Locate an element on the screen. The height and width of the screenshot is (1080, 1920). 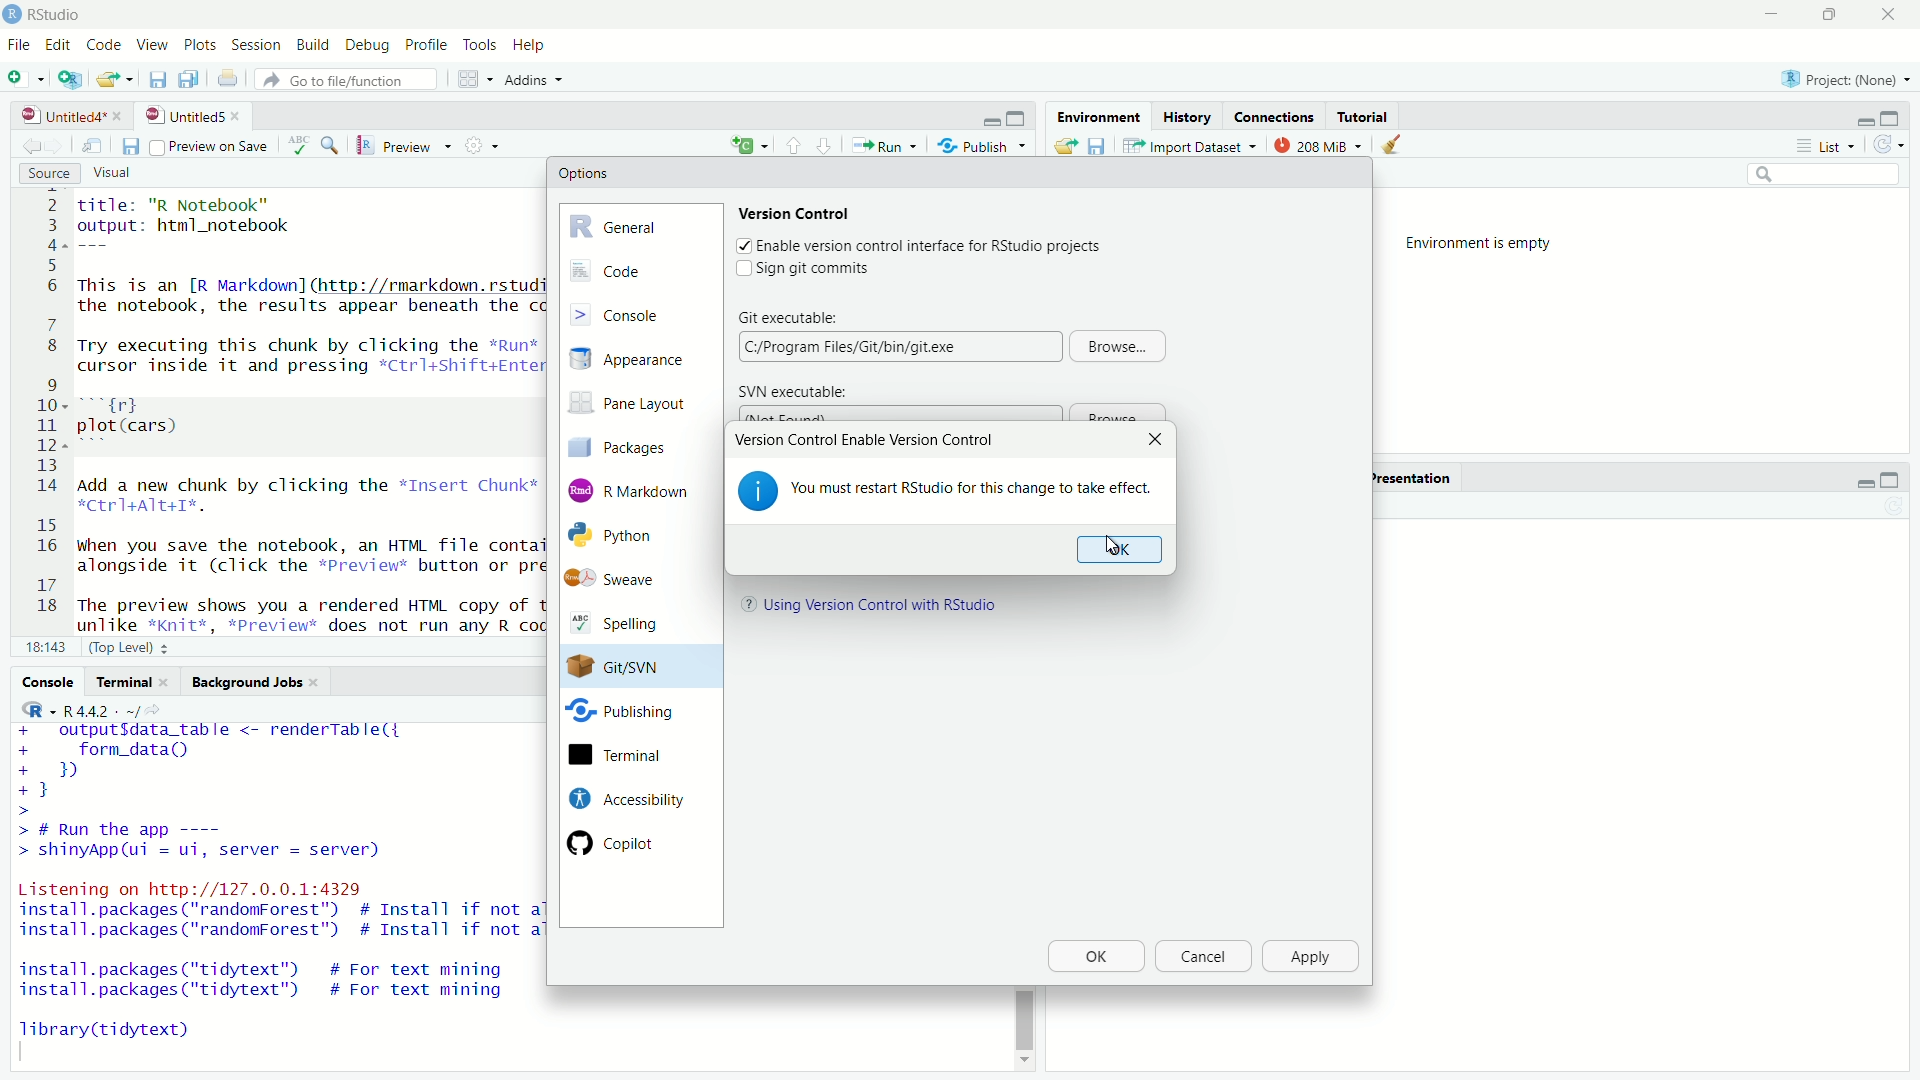
Title: 'R Notebook

output: html_notebook

This is an [R Markdown] (http: //rmarkdown.rstudio.com) Notebook. When you execute code within
the notebook, the results appear beneath the code.

Try executing this chunk by clicking the *Run* button within the chunk or by placing your
cursor inside it and pressing *Ctrl+Shift+Enter.
rd zh
plot(cars)

Add a new chunk by clicking the *Insert Chunk* button on the toolbar or by pressing
HCErT+ATE+I%.

when you save the notebook, an HTML file containing the code and output will be saved
alongside it (click the *Previews button or press *Ctrl+shift+k* to preview the HTML file).
The preview shows you a rendered HTML copy of the contents of the editor. Consequently,
unlike *knit*. *pPreview* does not run anv R code chunks. Instead. the output of the chunk is located at coordinates (305, 412).